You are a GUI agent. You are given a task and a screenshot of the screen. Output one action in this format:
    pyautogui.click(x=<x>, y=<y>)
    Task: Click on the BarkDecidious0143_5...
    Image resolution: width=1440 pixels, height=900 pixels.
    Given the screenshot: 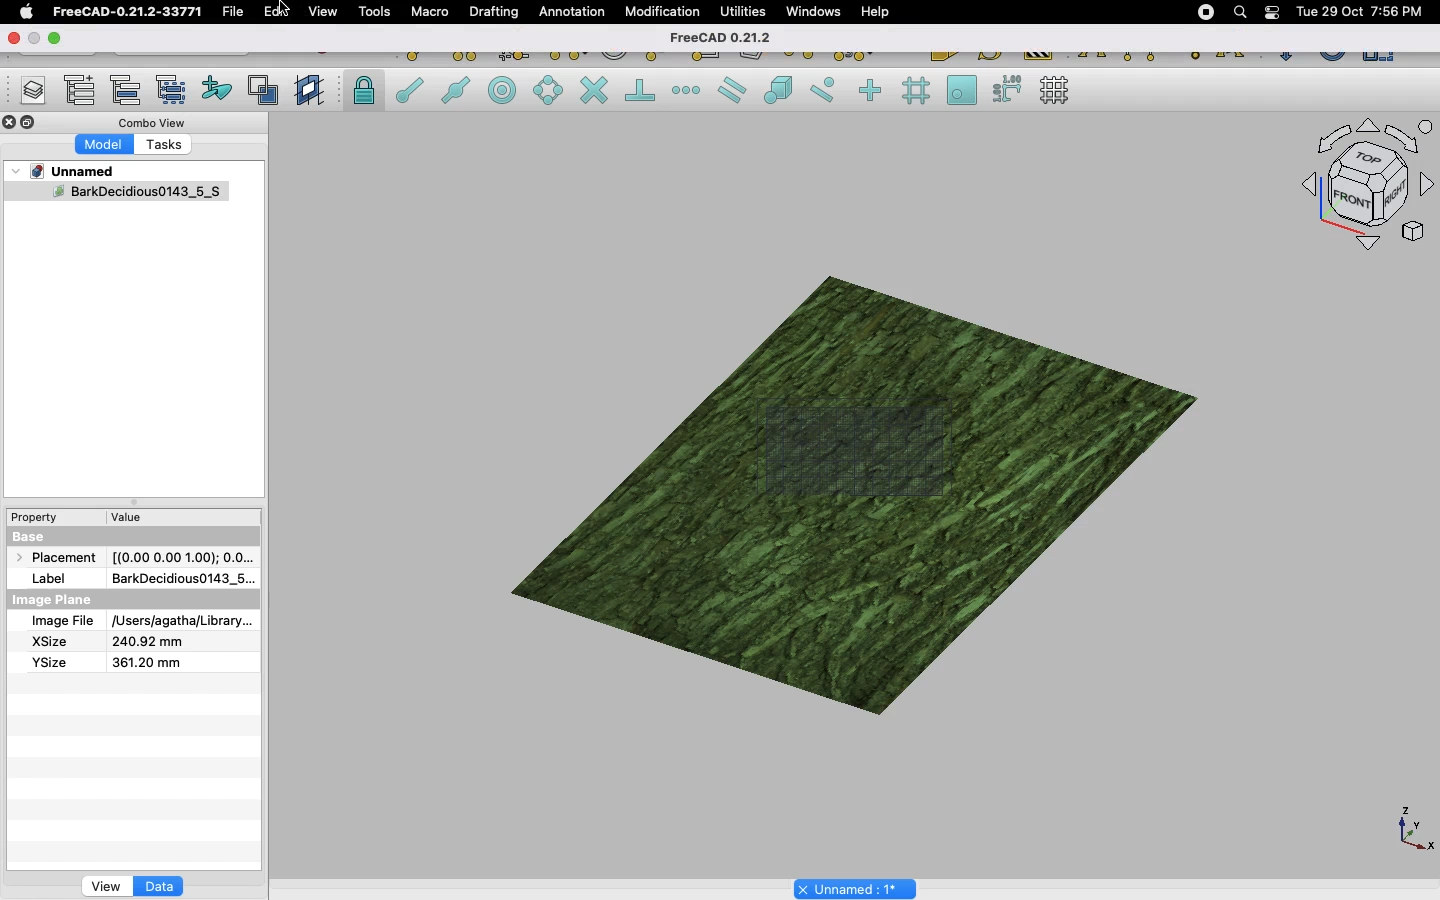 What is the action you would take?
    pyautogui.click(x=181, y=578)
    